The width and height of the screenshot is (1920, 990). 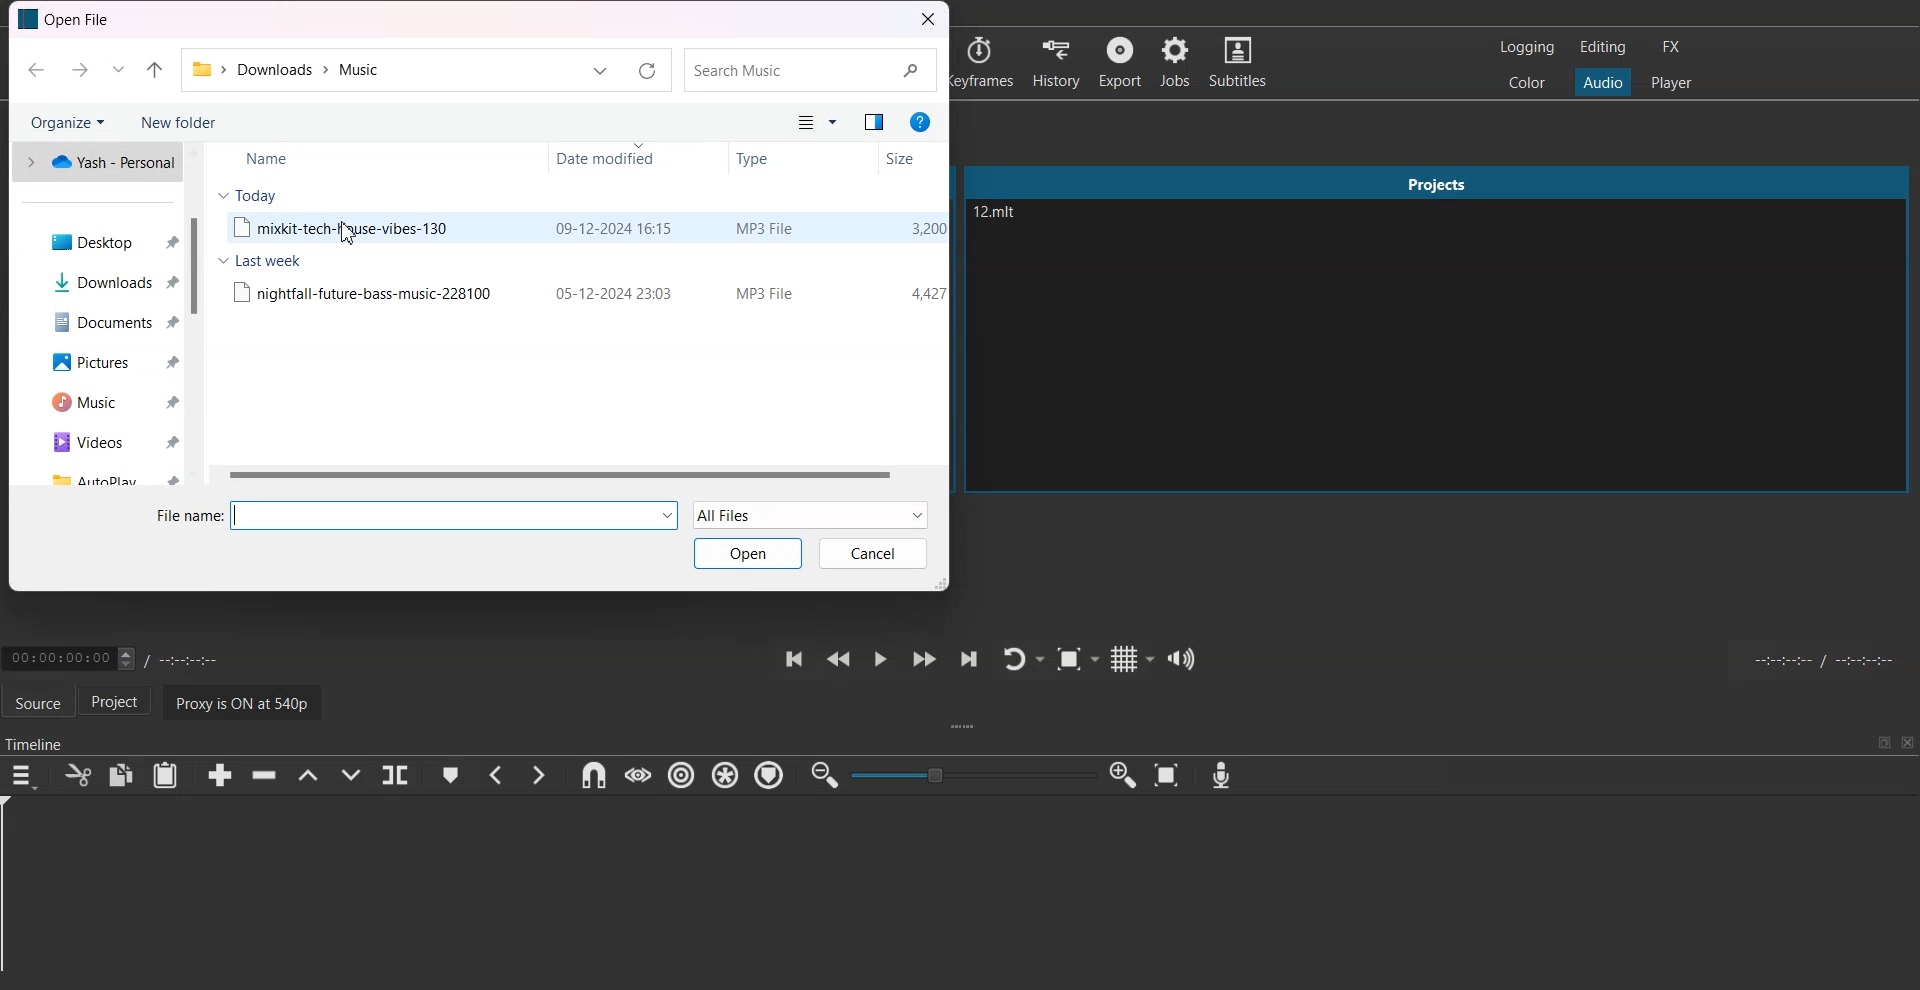 What do you see at coordinates (450, 775) in the screenshot?
I see `Create marker` at bounding box center [450, 775].